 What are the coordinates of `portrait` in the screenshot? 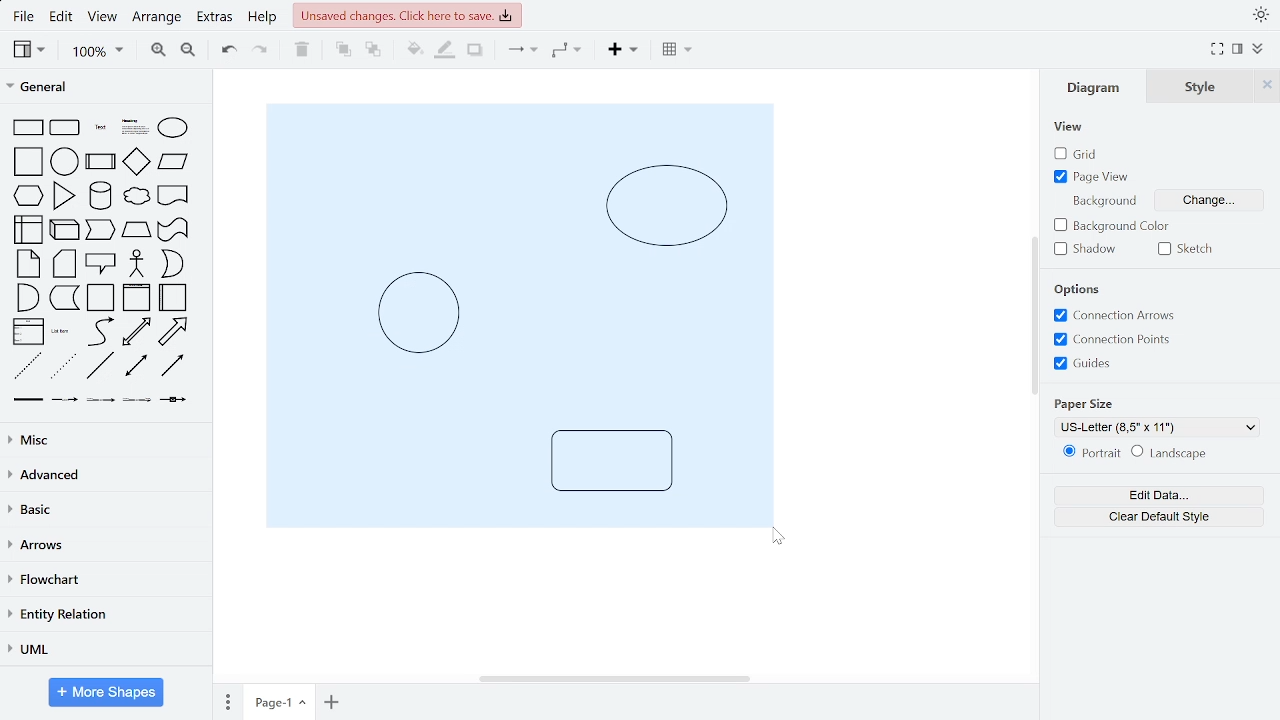 It's located at (1088, 453).